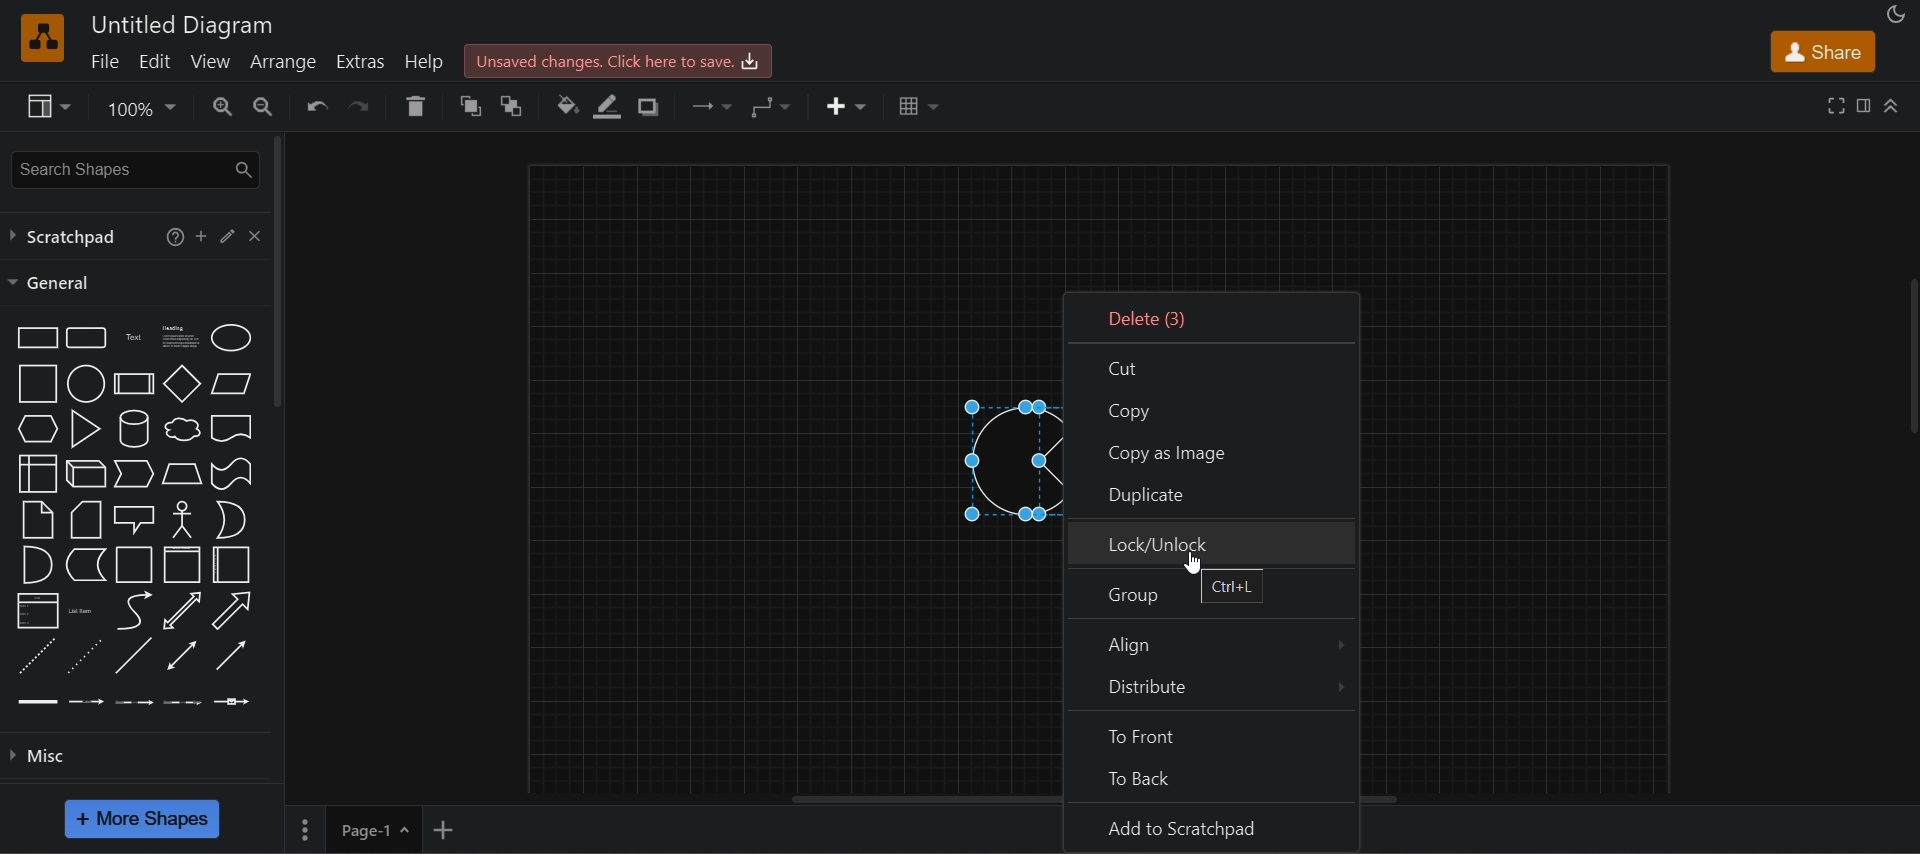 This screenshot has width=1920, height=854. What do you see at coordinates (182, 655) in the screenshot?
I see `Bidirectional connector` at bounding box center [182, 655].